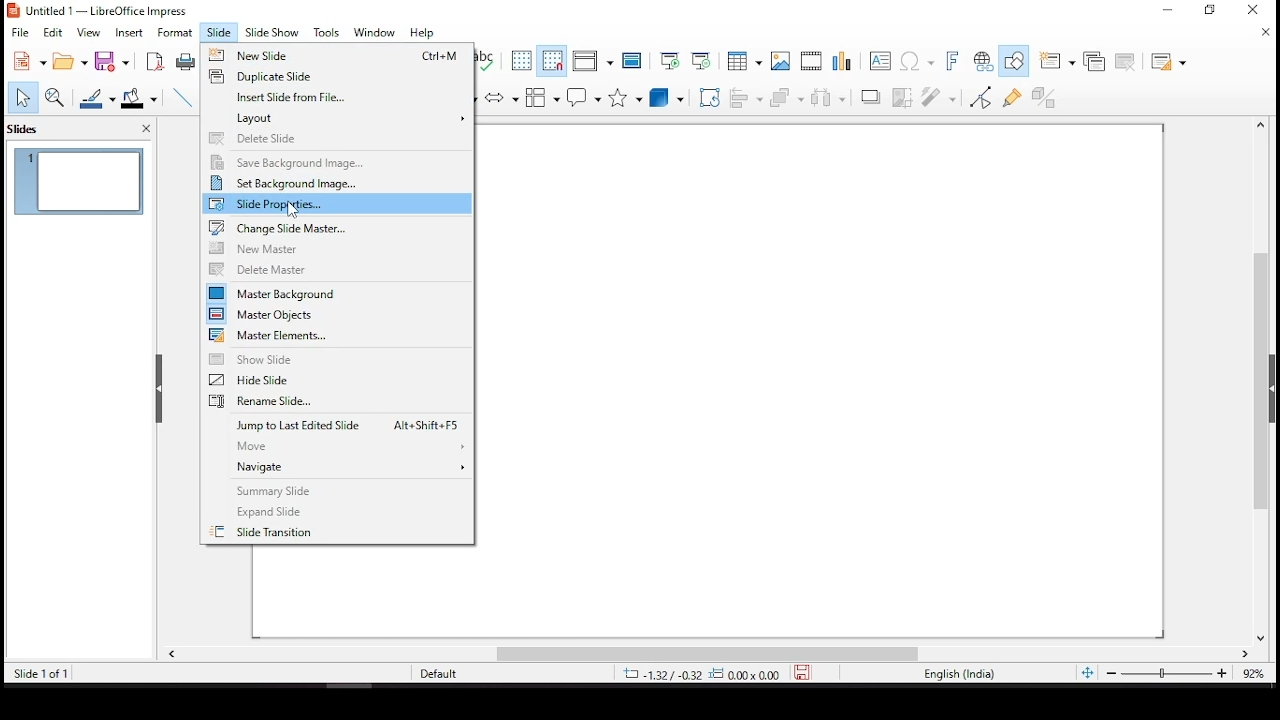  Describe the element at coordinates (327, 32) in the screenshot. I see `tools` at that location.